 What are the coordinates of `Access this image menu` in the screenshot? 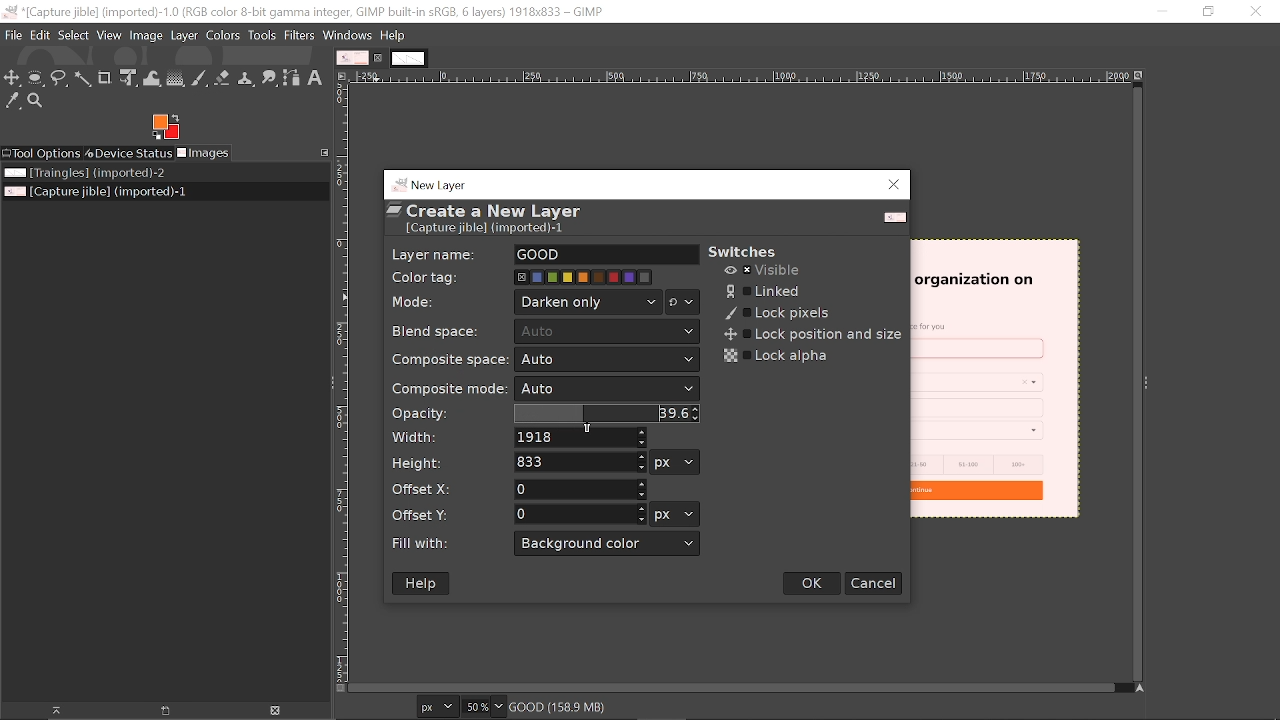 It's located at (342, 76).